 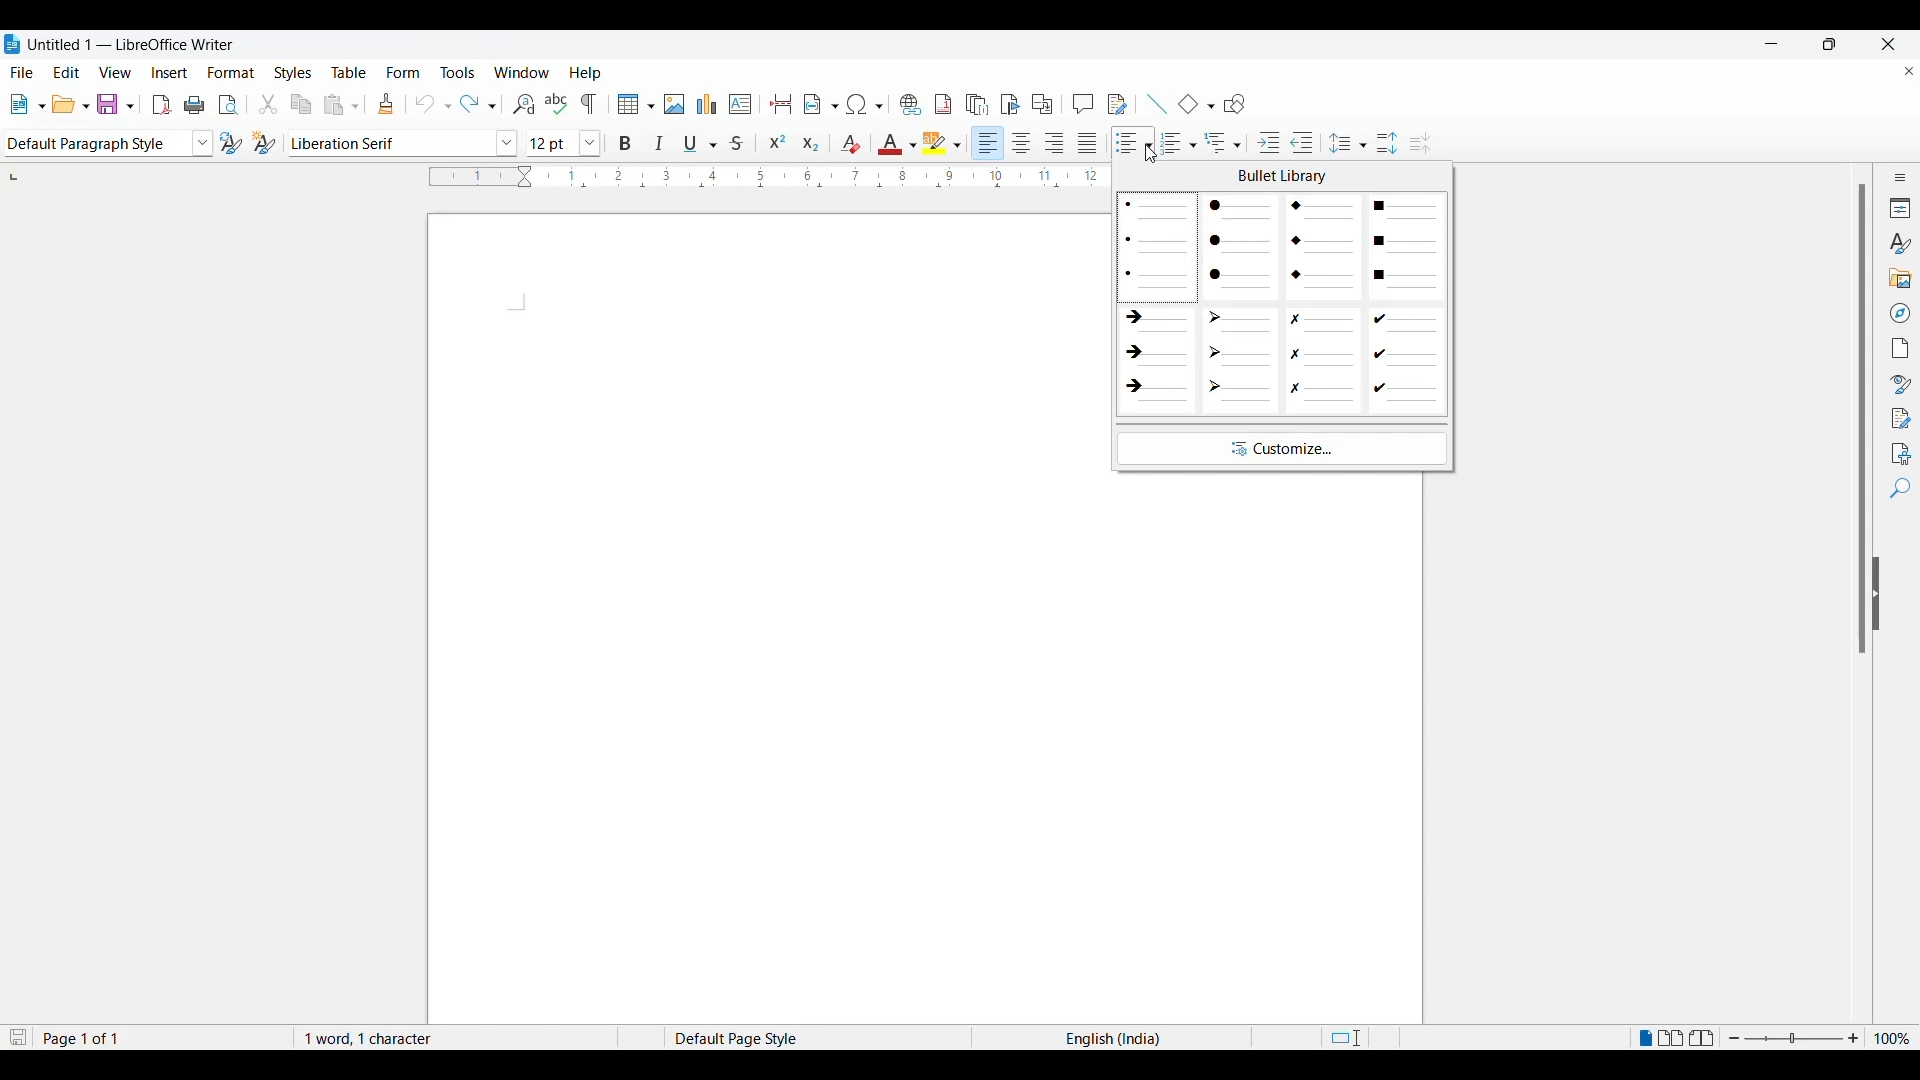 What do you see at coordinates (520, 103) in the screenshot?
I see `find and replace` at bounding box center [520, 103].